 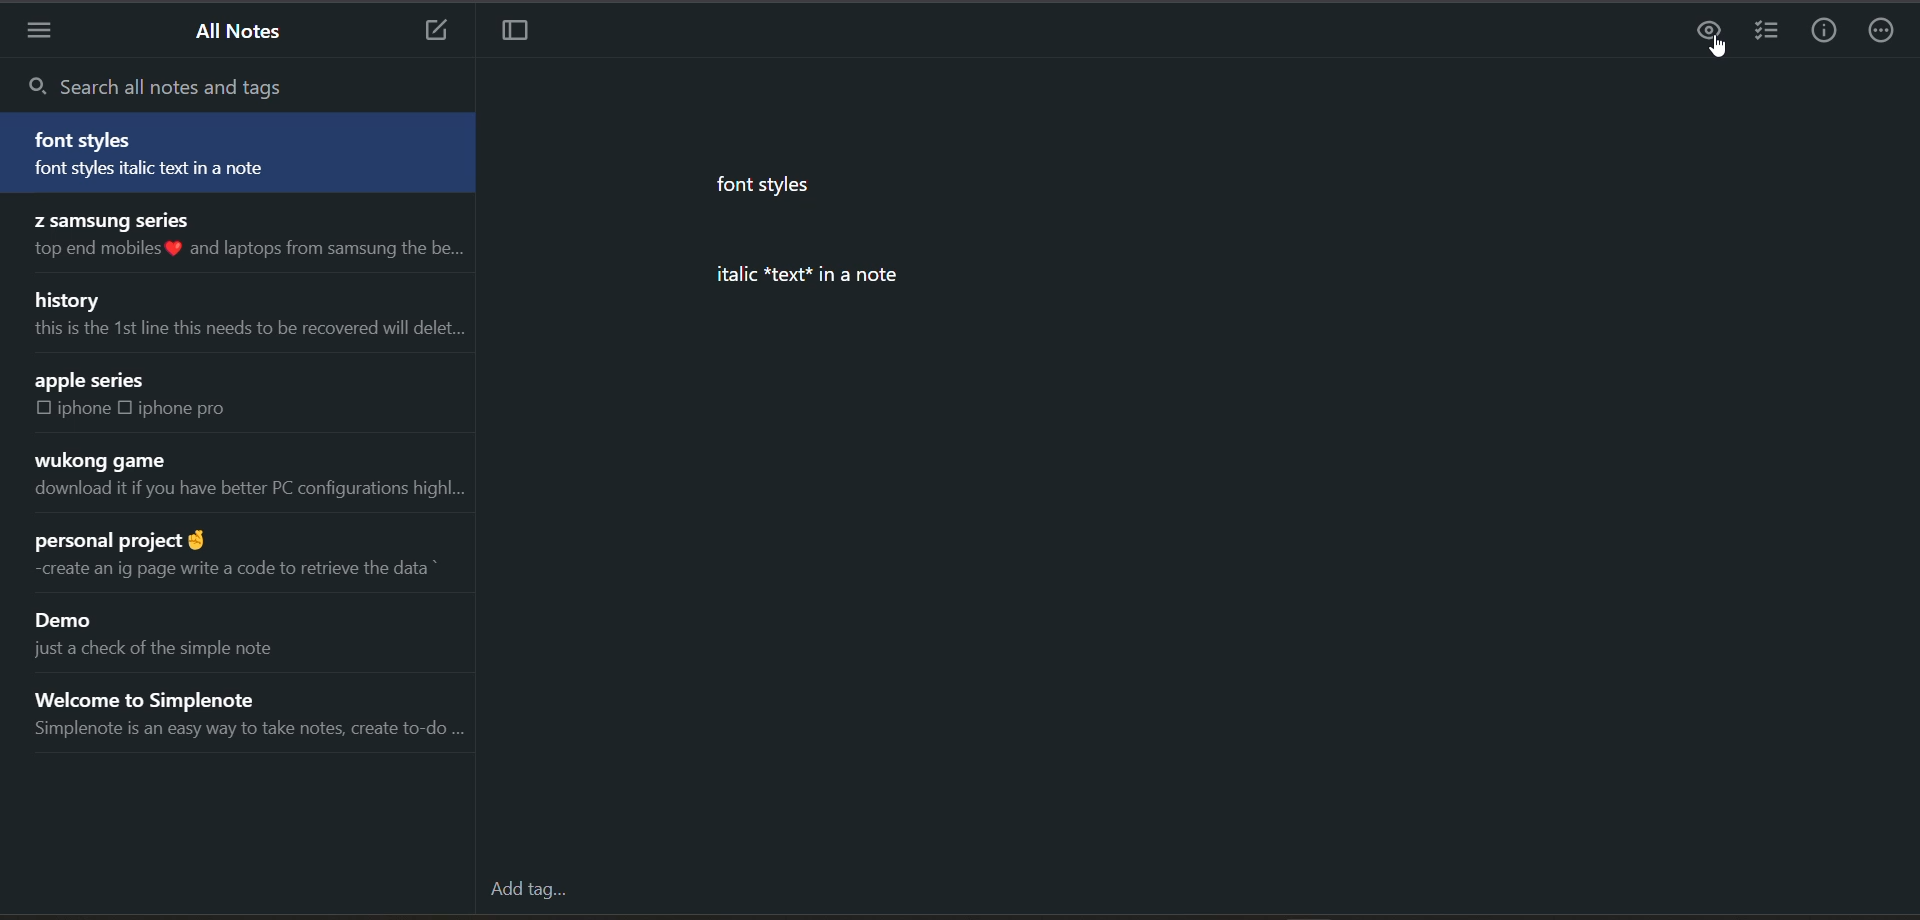 I want to click on search, so click(x=186, y=83).